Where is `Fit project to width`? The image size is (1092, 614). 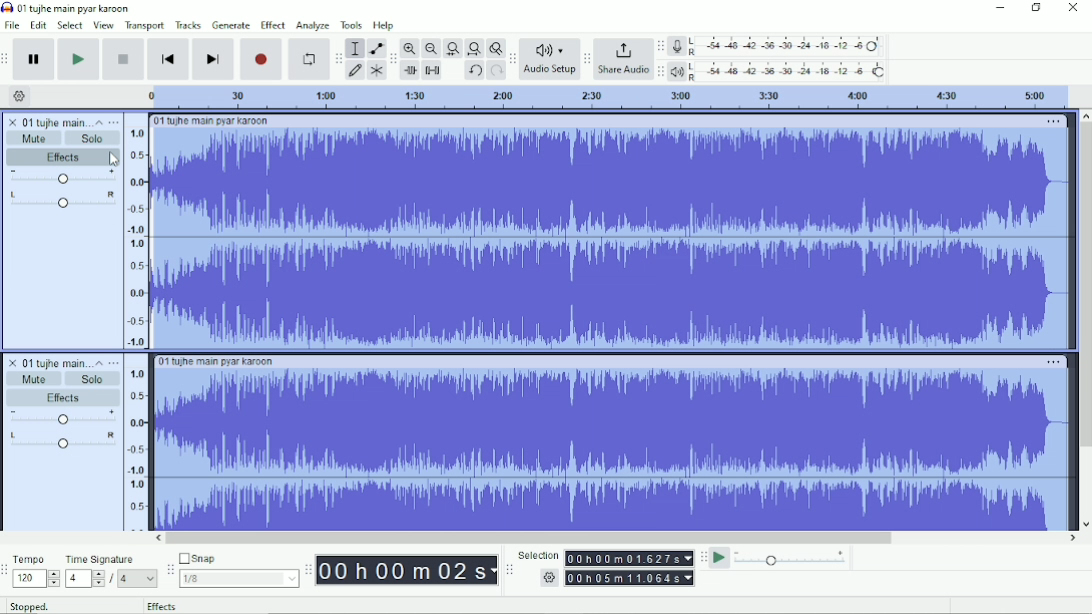 Fit project to width is located at coordinates (473, 49).